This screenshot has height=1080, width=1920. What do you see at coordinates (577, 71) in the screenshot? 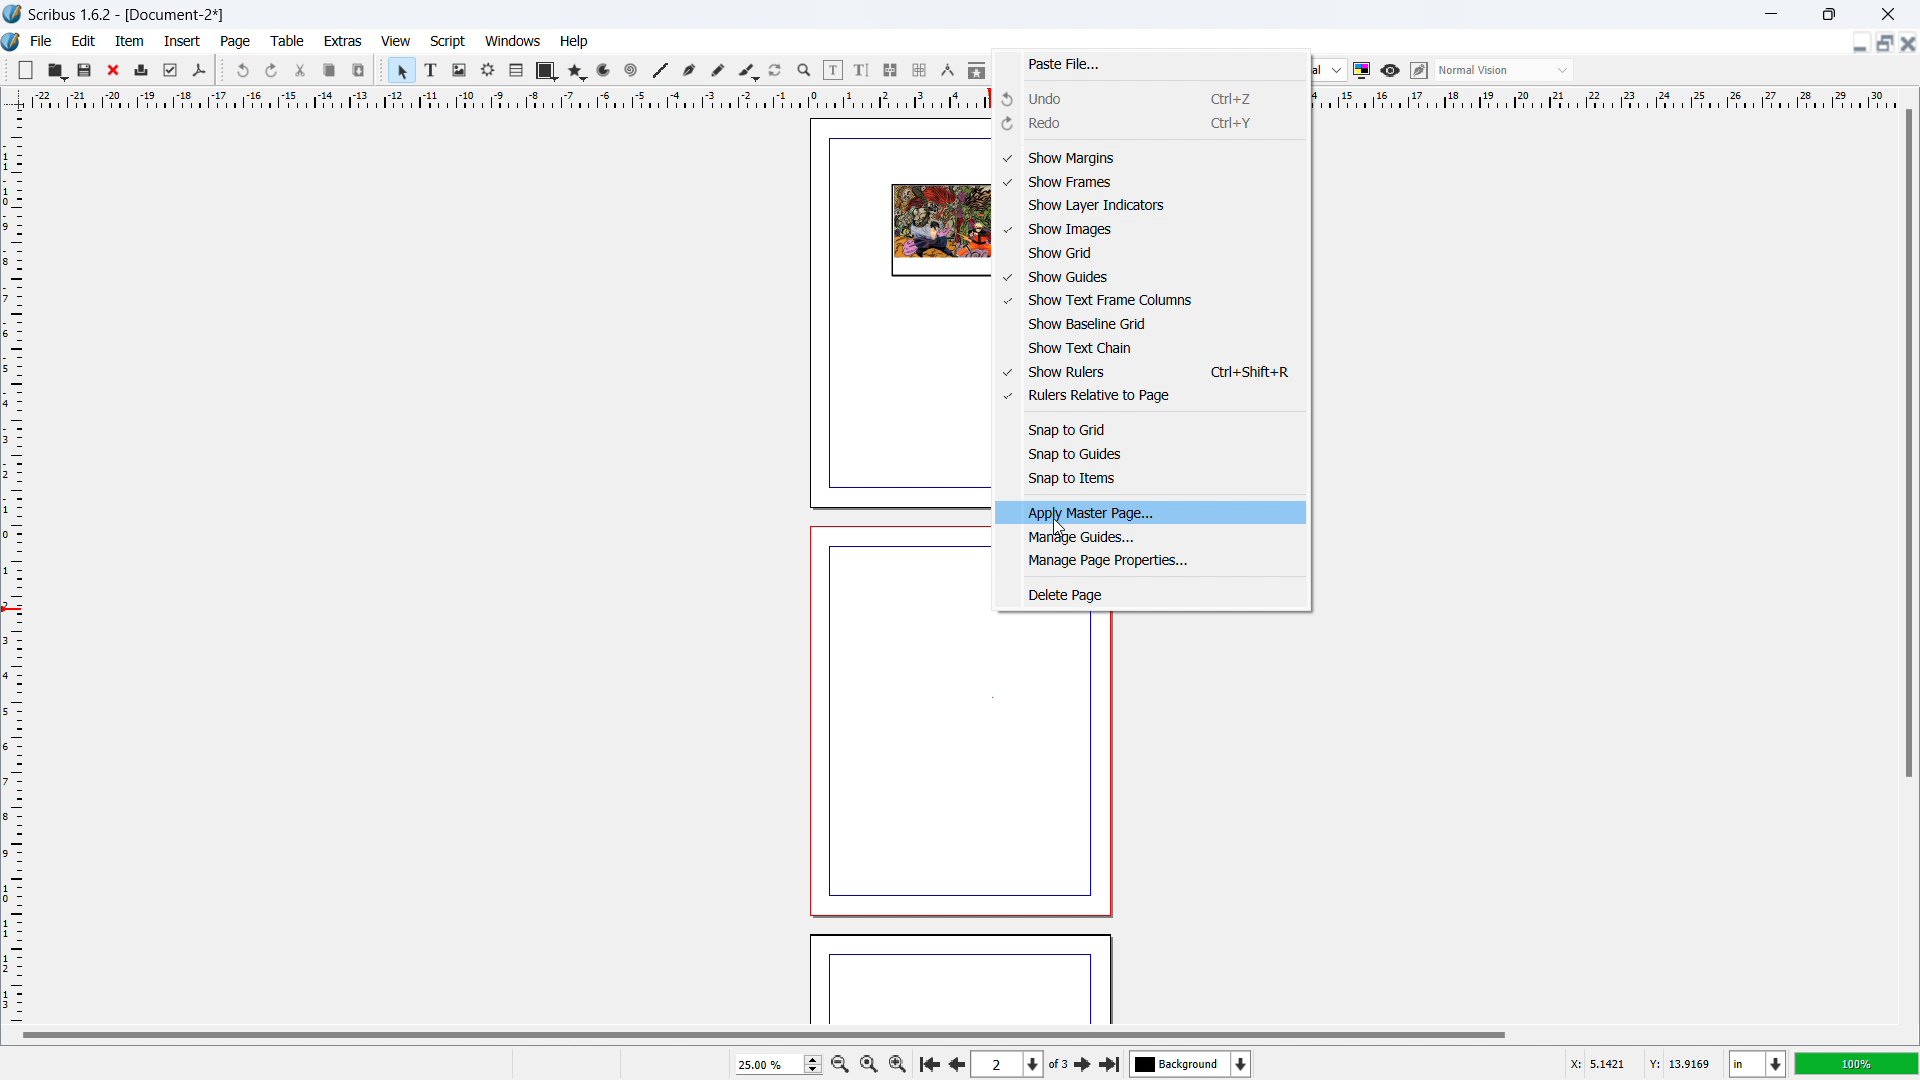
I see `polygon` at bounding box center [577, 71].